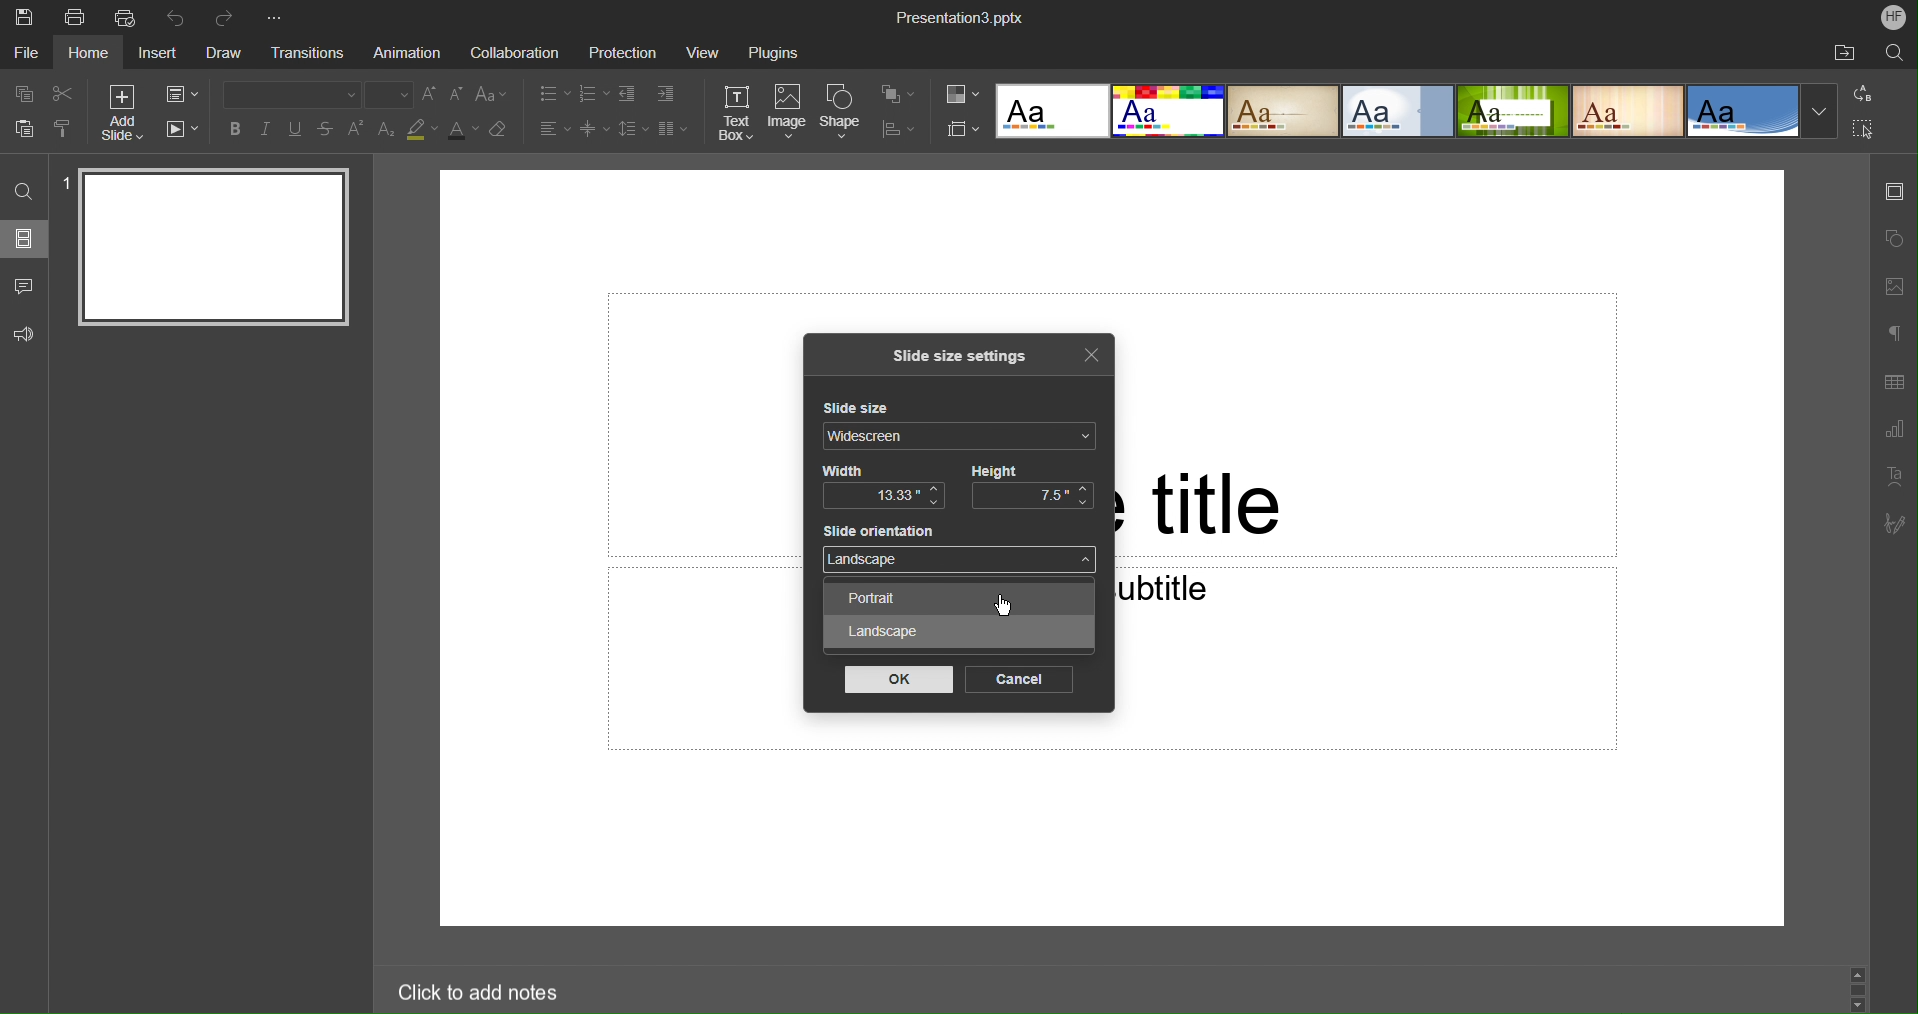 The image size is (1918, 1014). Describe the element at coordinates (700, 54) in the screenshot. I see `View` at that location.